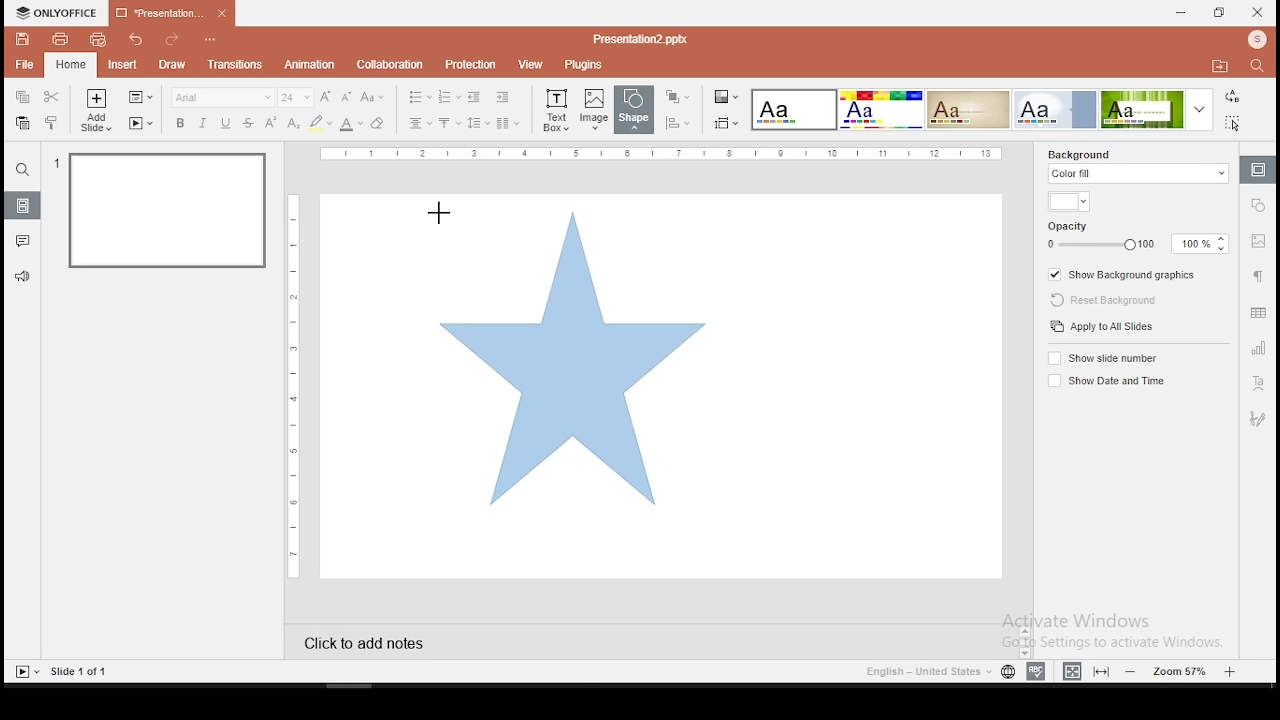 The width and height of the screenshot is (1280, 720). Describe the element at coordinates (1135, 236) in the screenshot. I see `opacity` at that location.